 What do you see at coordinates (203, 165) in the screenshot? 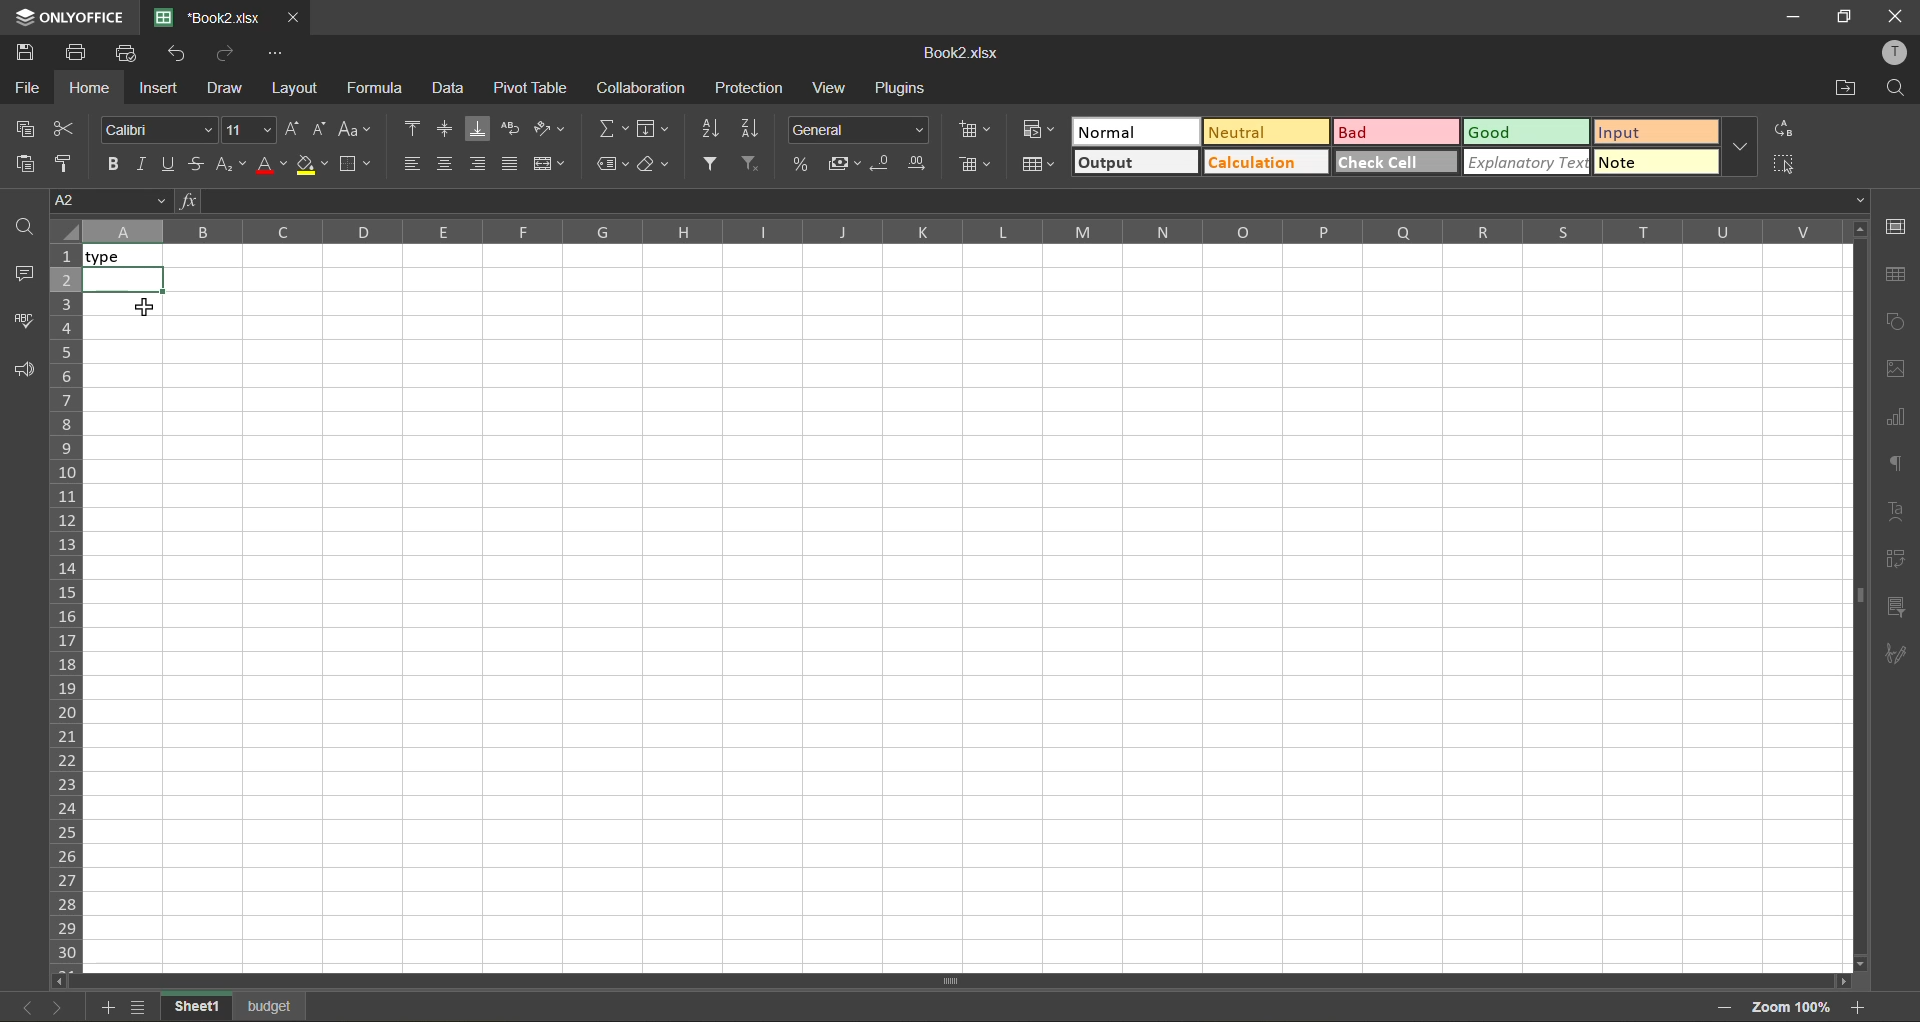
I see `strikethrough` at bounding box center [203, 165].